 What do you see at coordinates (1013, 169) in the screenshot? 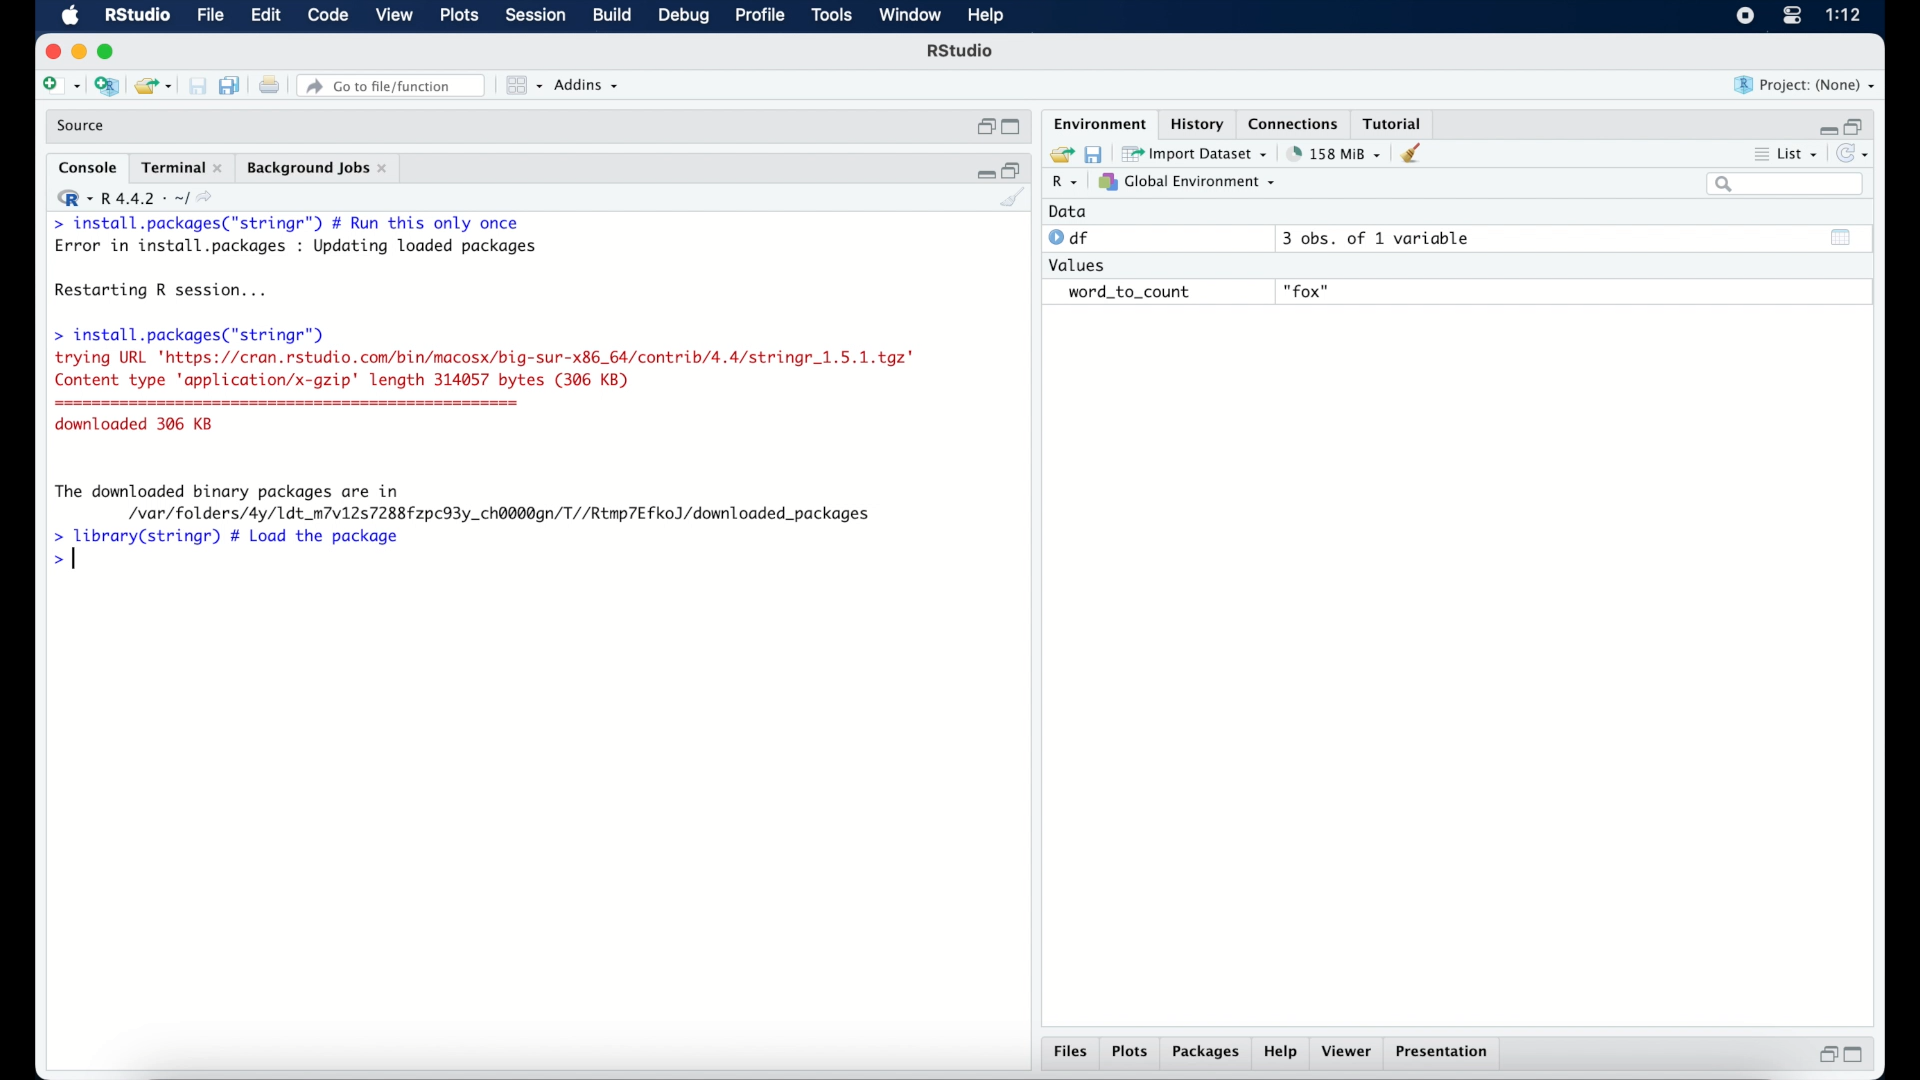
I see `restore down` at bounding box center [1013, 169].